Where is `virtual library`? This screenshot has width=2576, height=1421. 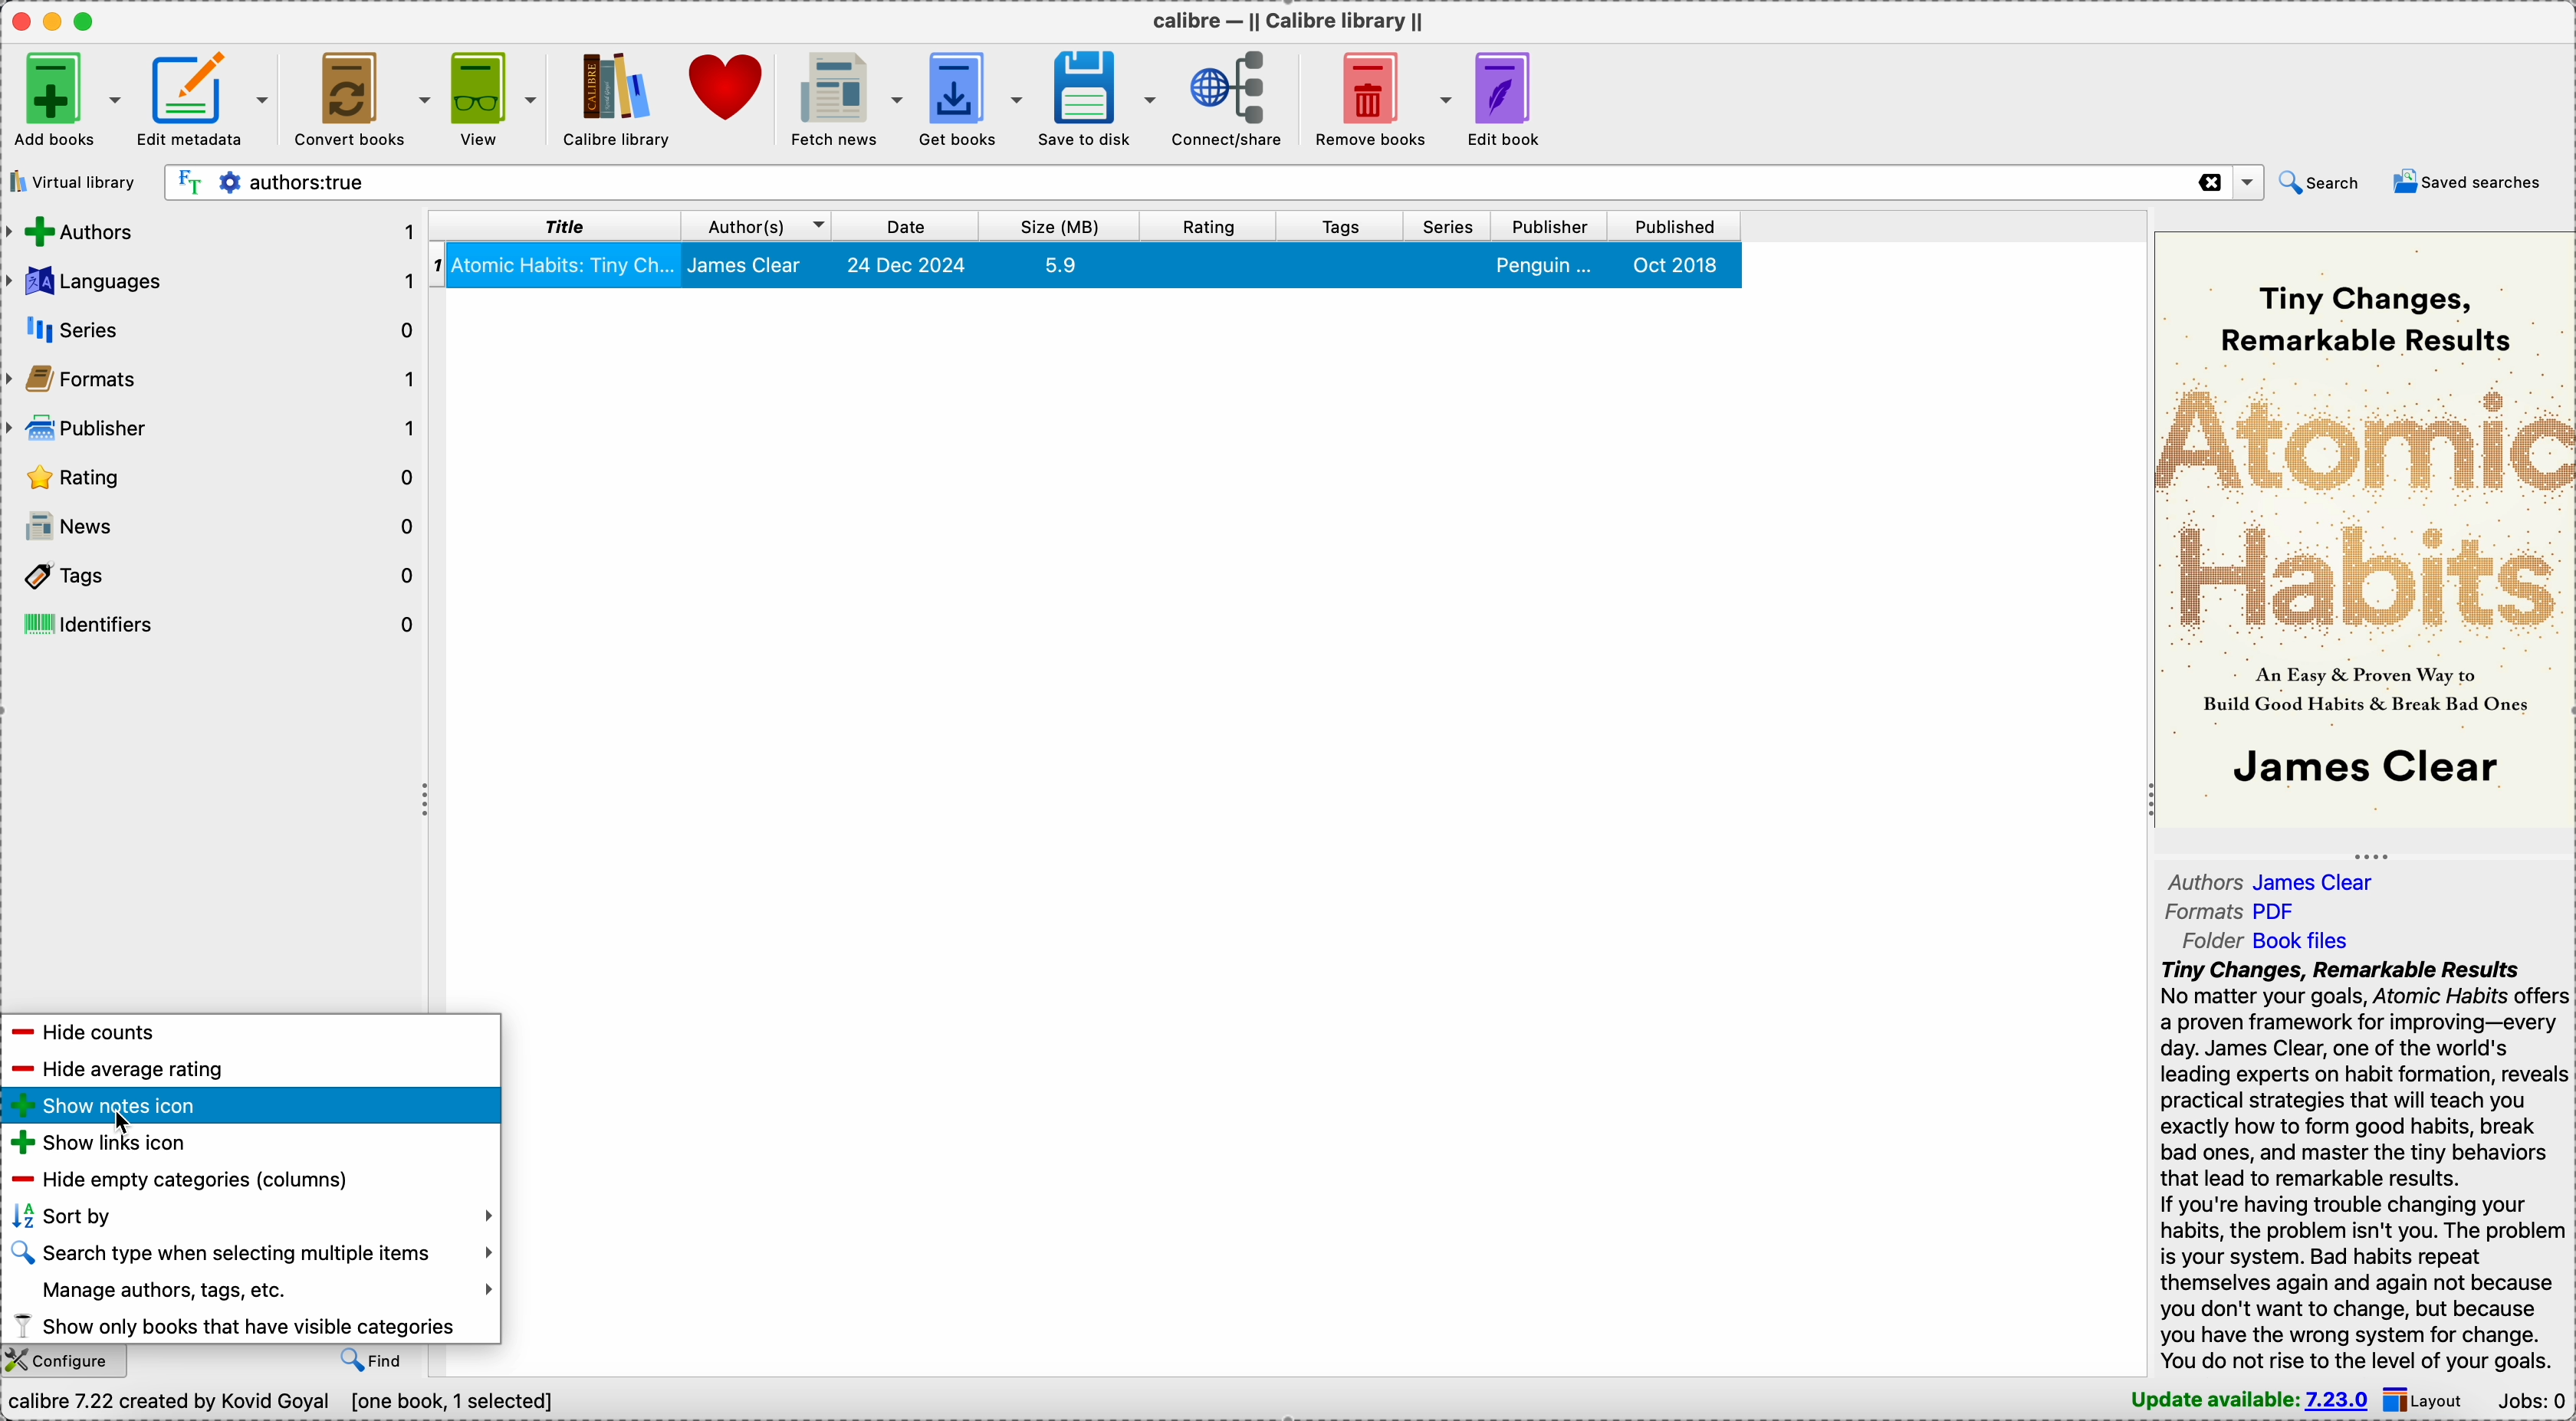 virtual library is located at coordinates (71, 180).